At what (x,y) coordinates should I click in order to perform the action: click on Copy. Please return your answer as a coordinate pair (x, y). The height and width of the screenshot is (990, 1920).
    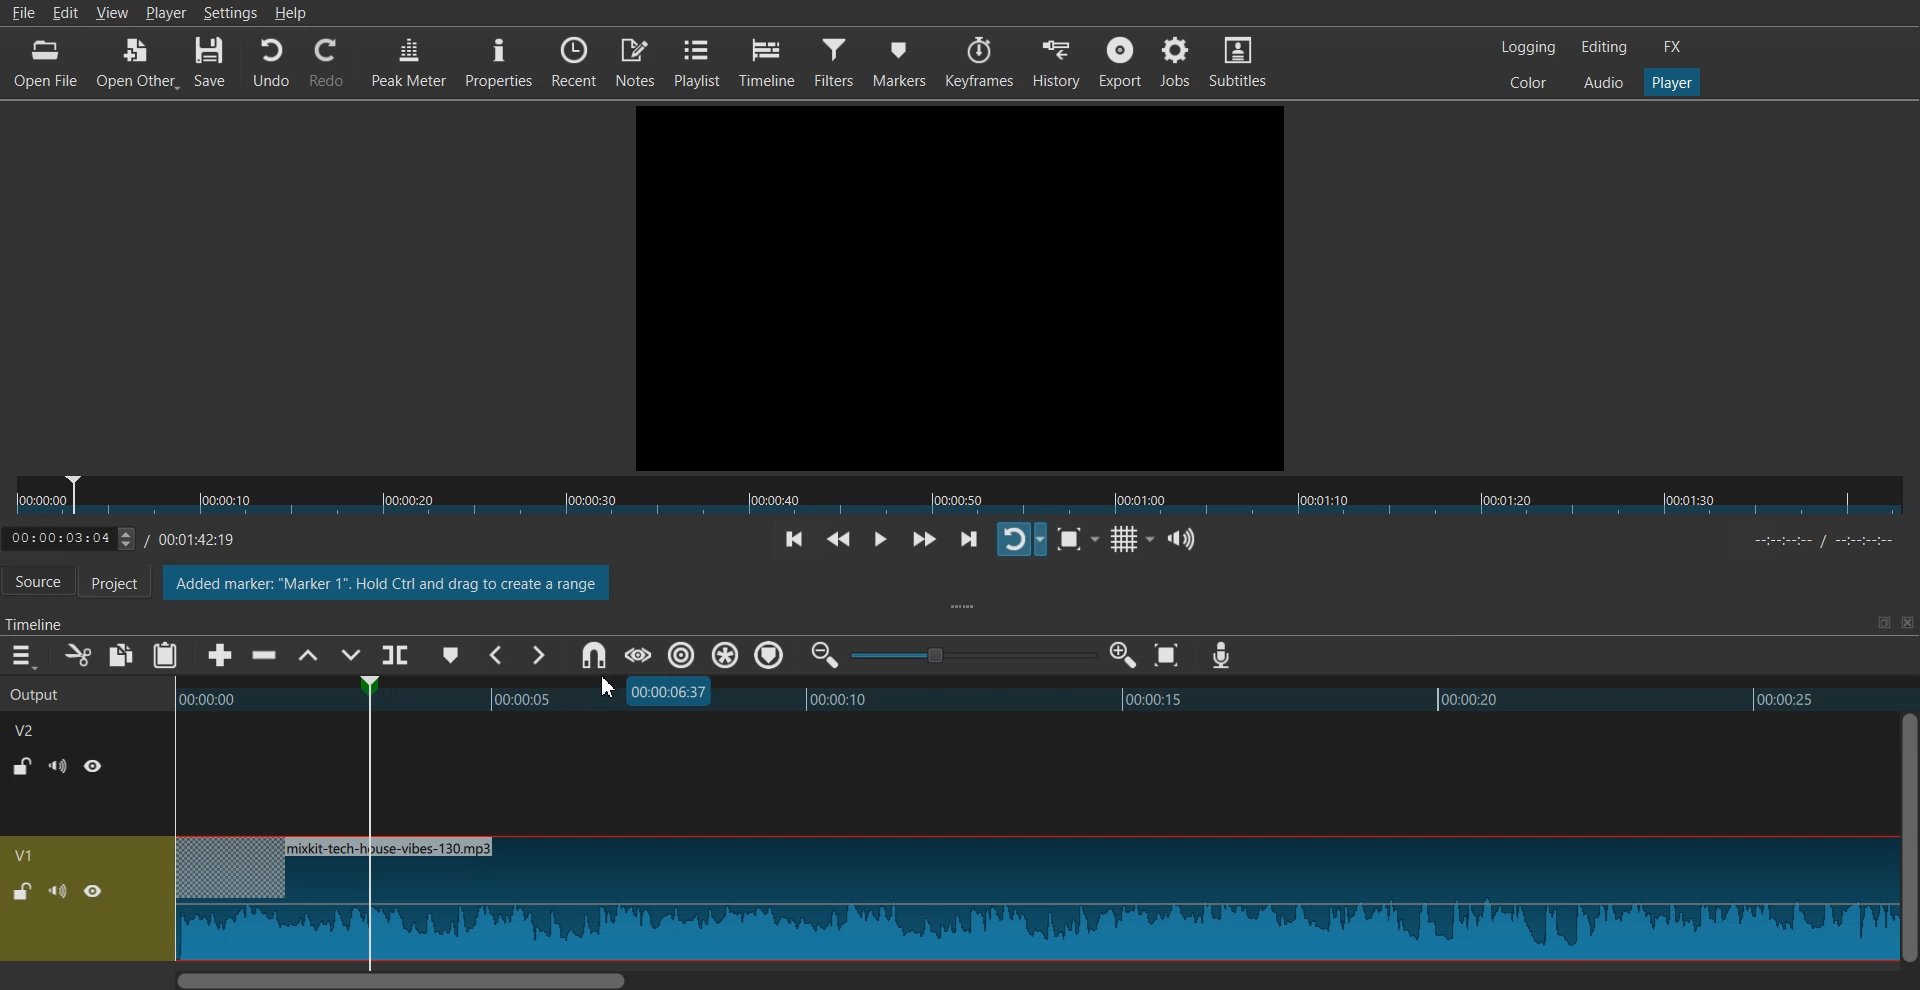
    Looking at the image, I should click on (122, 655).